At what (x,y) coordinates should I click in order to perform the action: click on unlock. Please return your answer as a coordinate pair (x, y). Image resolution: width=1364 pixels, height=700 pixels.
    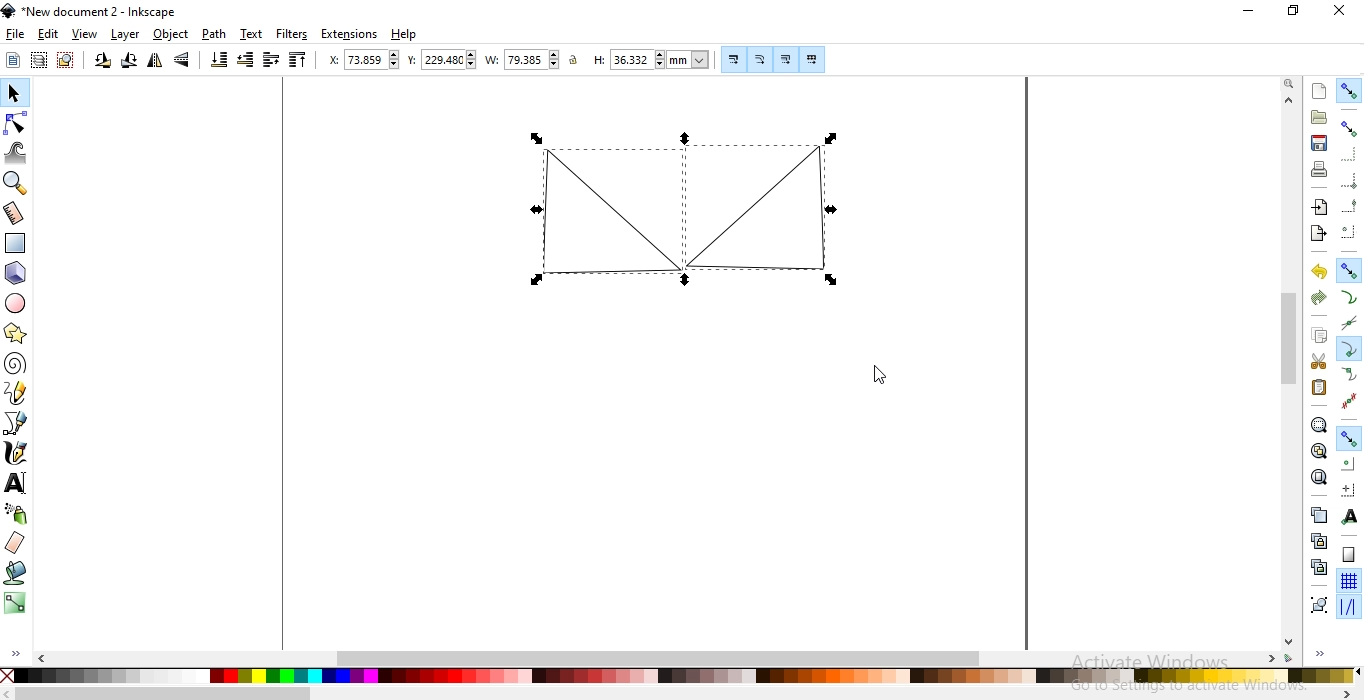
    Looking at the image, I should click on (576, 60).